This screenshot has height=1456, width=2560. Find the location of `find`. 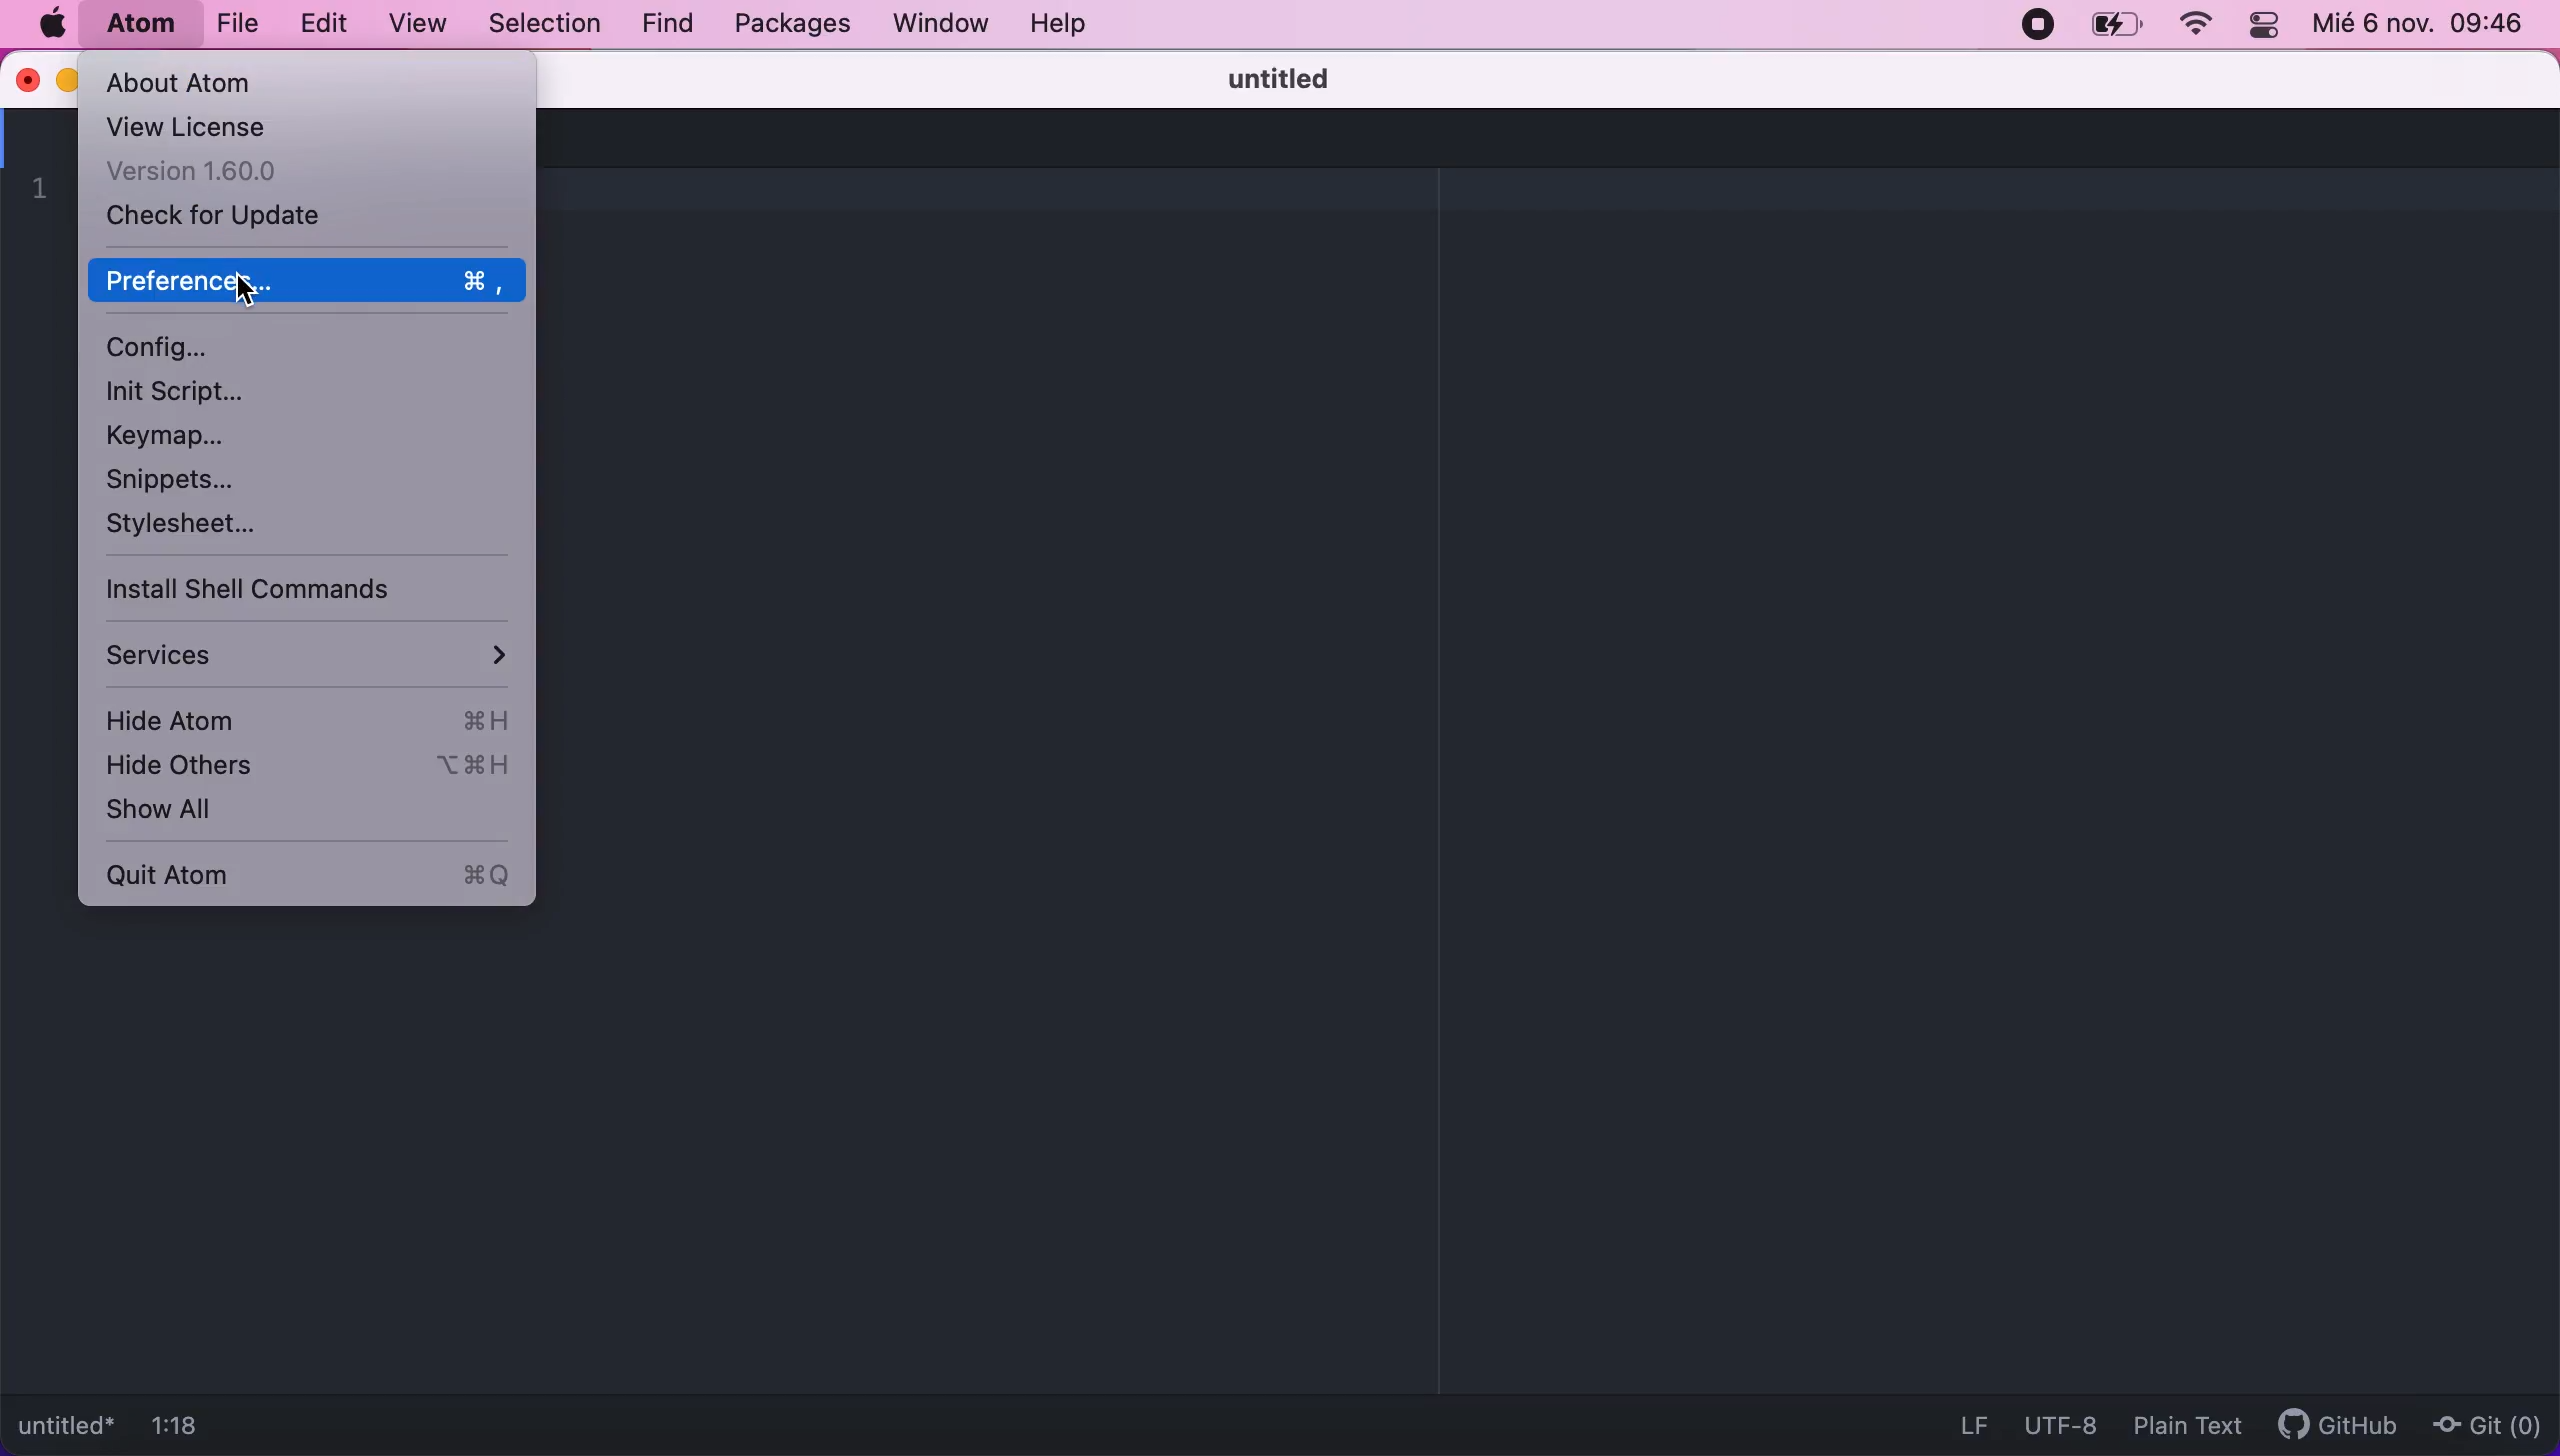

find is located at coordinates (669, 26).